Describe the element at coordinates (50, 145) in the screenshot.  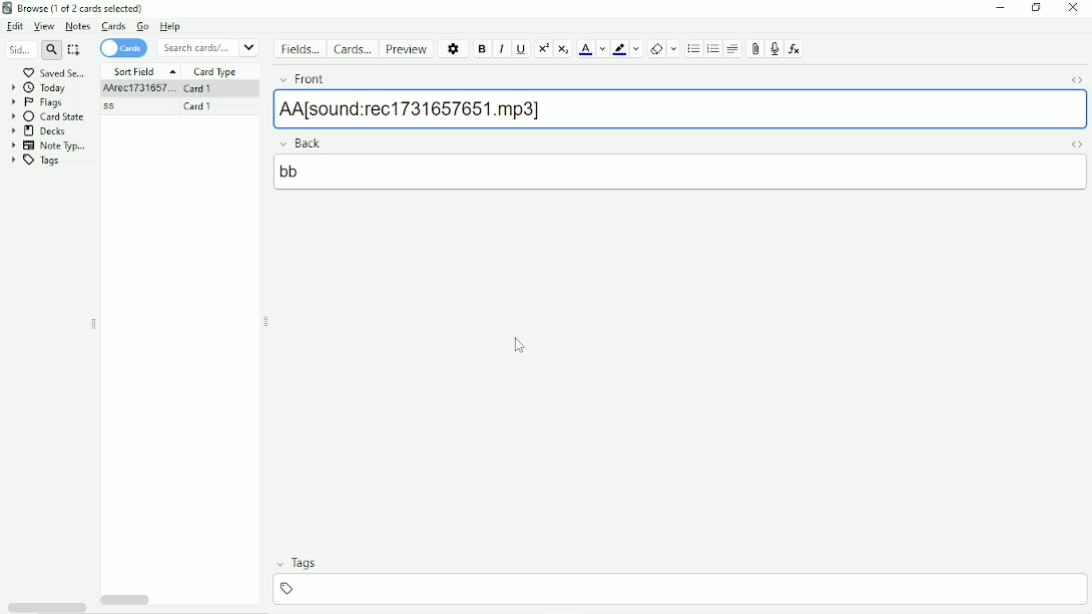
I see `Note Types` at that location.